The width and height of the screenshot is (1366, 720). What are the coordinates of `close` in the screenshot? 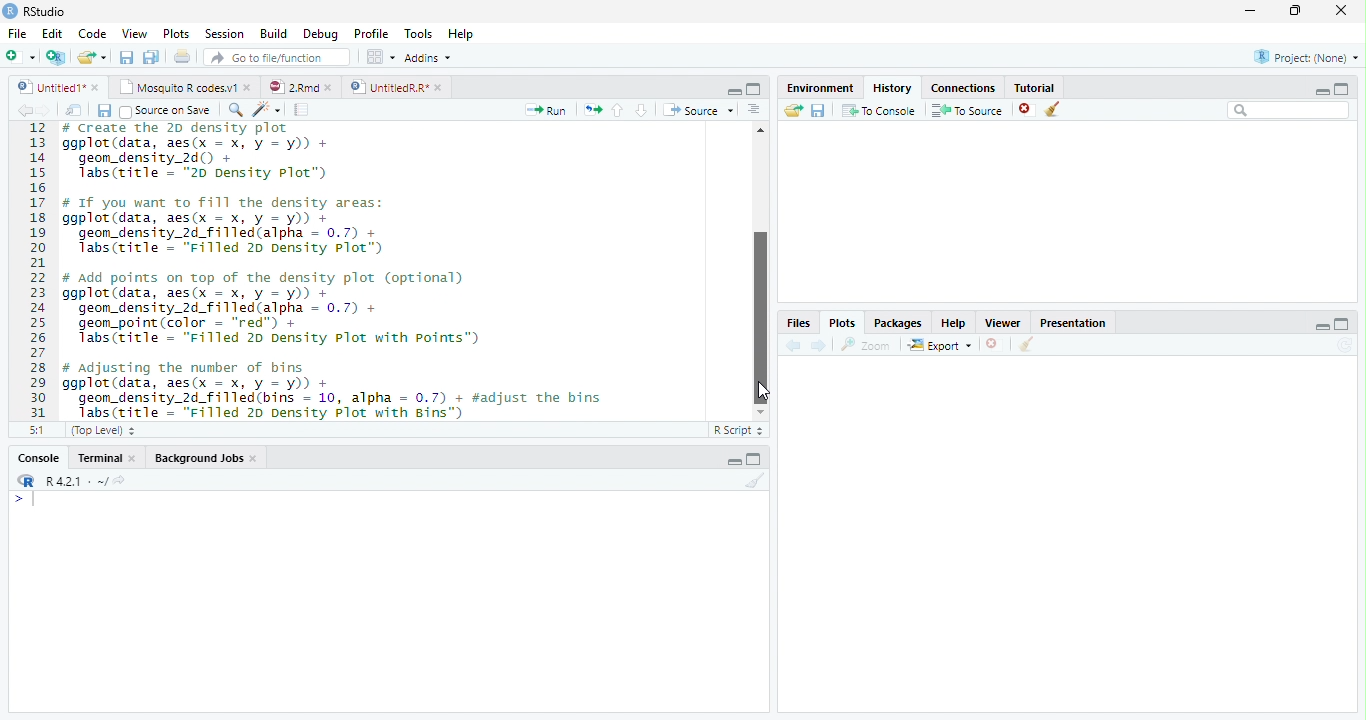 It's located at (1342, 10).